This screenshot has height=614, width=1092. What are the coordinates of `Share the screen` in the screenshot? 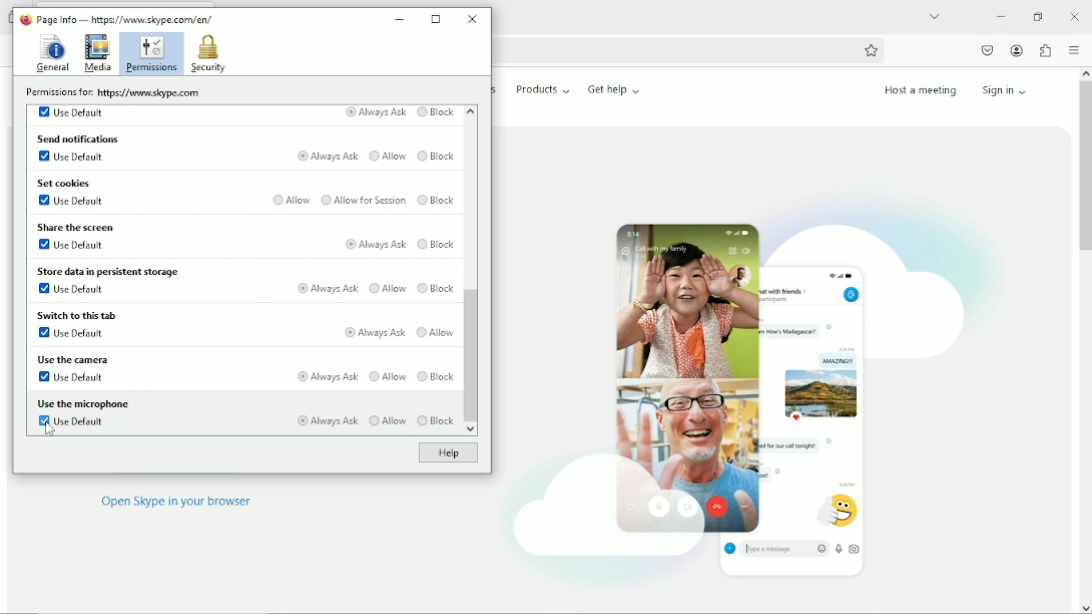 It's located at (77, 225).